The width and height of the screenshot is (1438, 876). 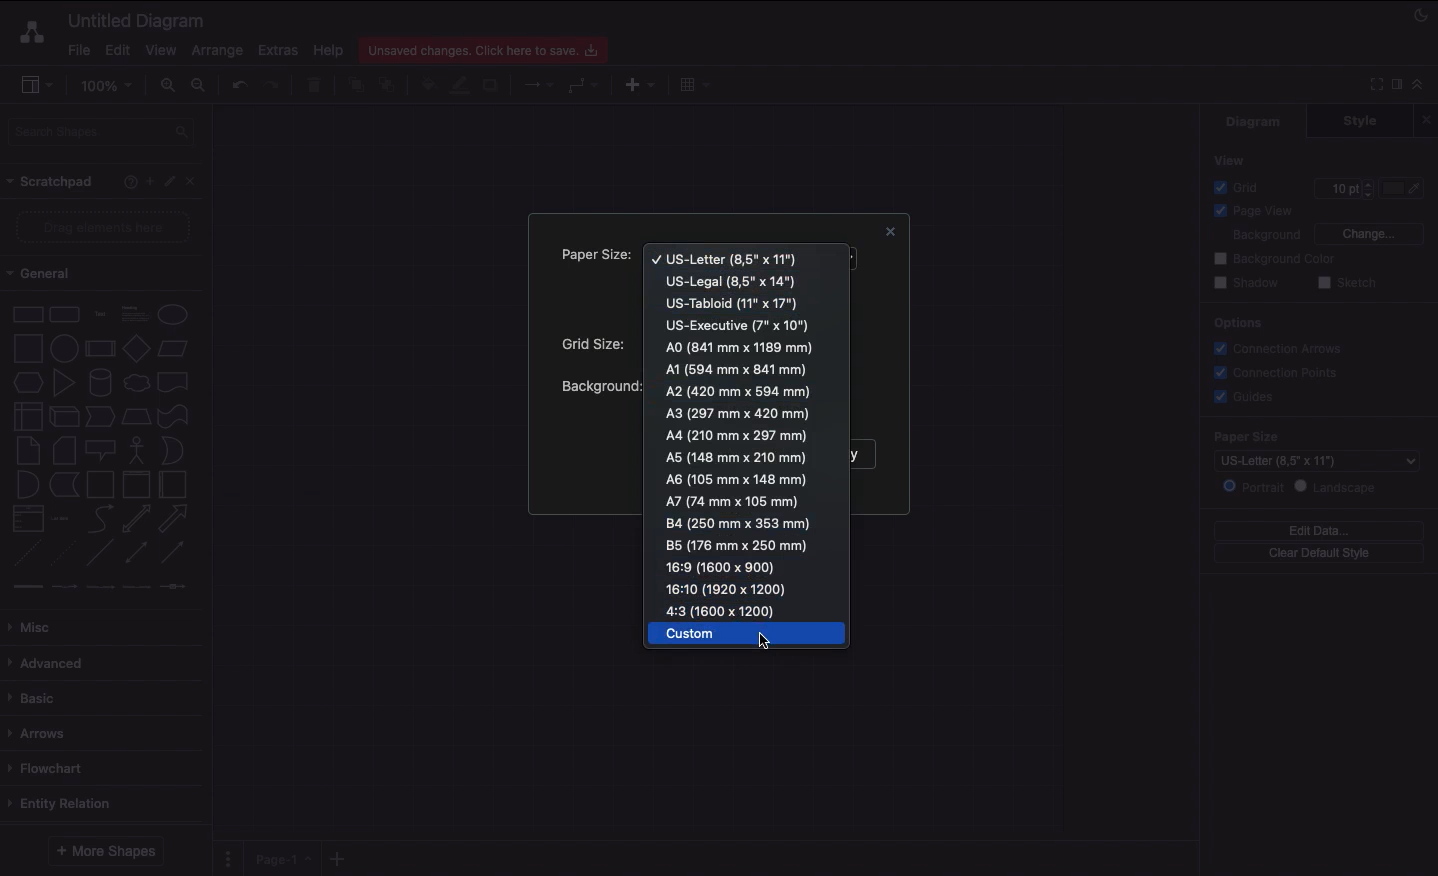 What do you see at coordinates (1368, 232) in the screenshot?
I see `Change` at bounding box center [1368, 232].